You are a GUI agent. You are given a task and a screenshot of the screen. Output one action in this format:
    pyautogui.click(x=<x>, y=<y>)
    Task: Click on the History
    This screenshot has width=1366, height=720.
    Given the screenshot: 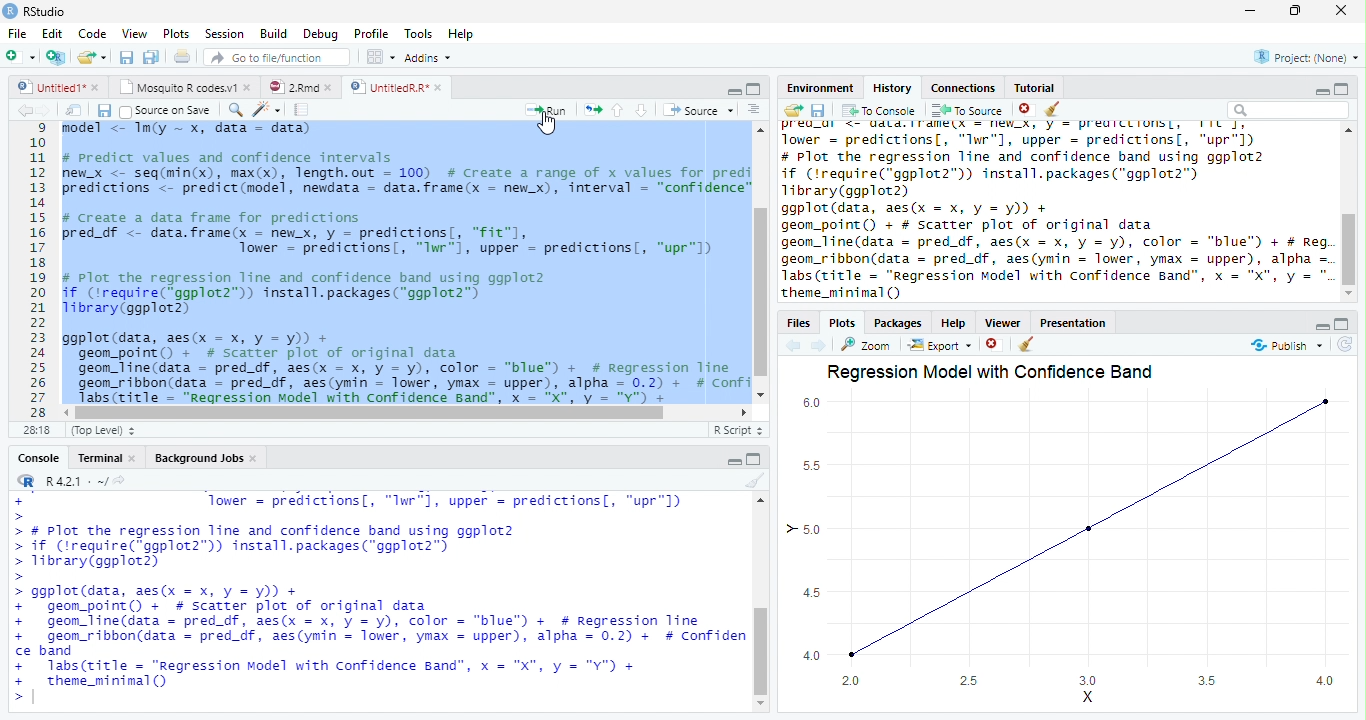 What is the action you would take?
    pyautogui.click(x=892, y=89)
    